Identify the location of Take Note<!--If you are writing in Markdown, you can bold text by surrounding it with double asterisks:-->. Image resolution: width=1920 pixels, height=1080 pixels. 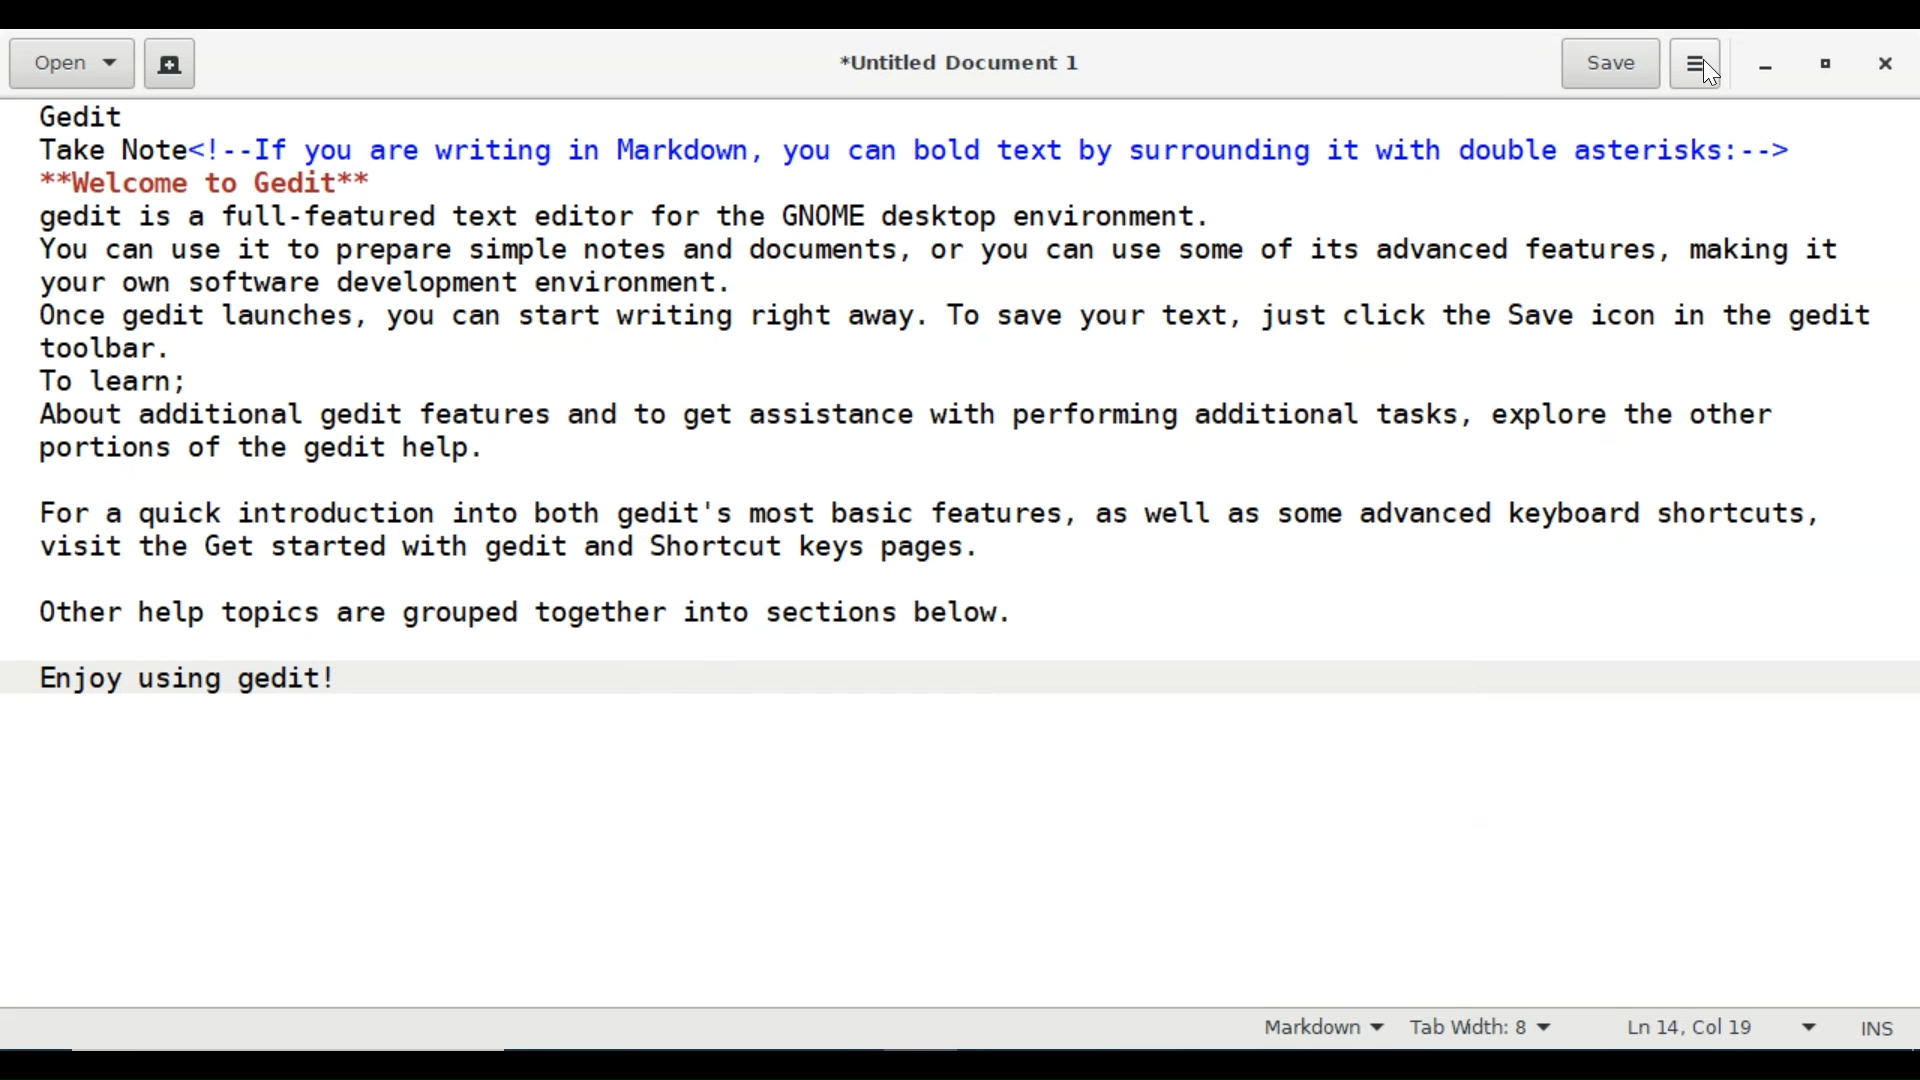
(924, 147).